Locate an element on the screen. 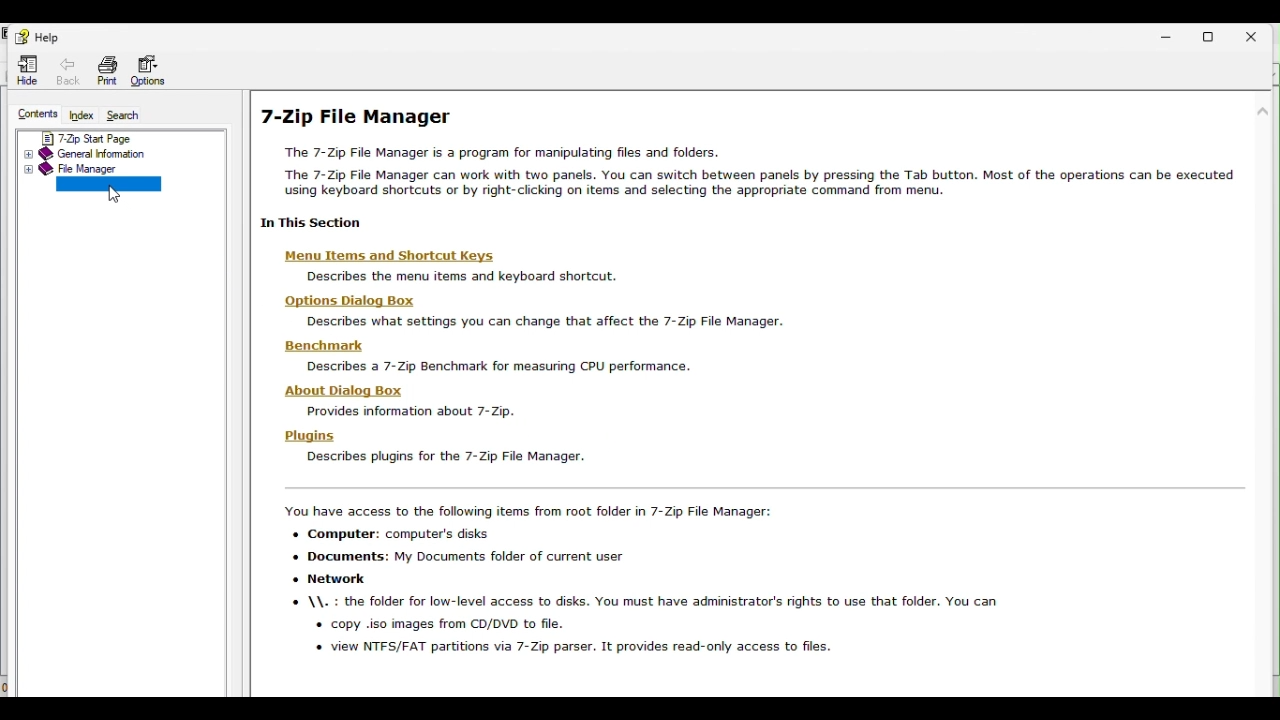  describe a 7zip benchmark for measuring CPU performance is located at coordinates (493, 366).